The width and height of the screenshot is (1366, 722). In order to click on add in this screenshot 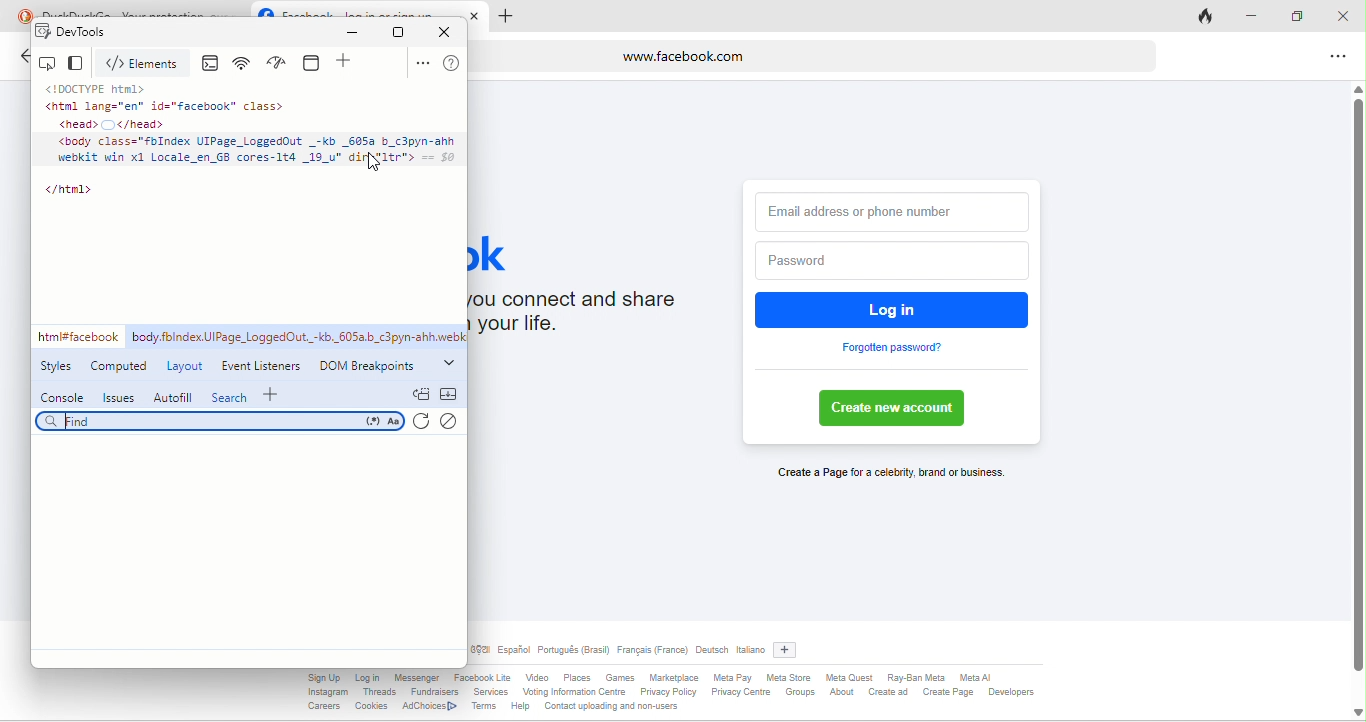, I will do `click(790, 647)`.